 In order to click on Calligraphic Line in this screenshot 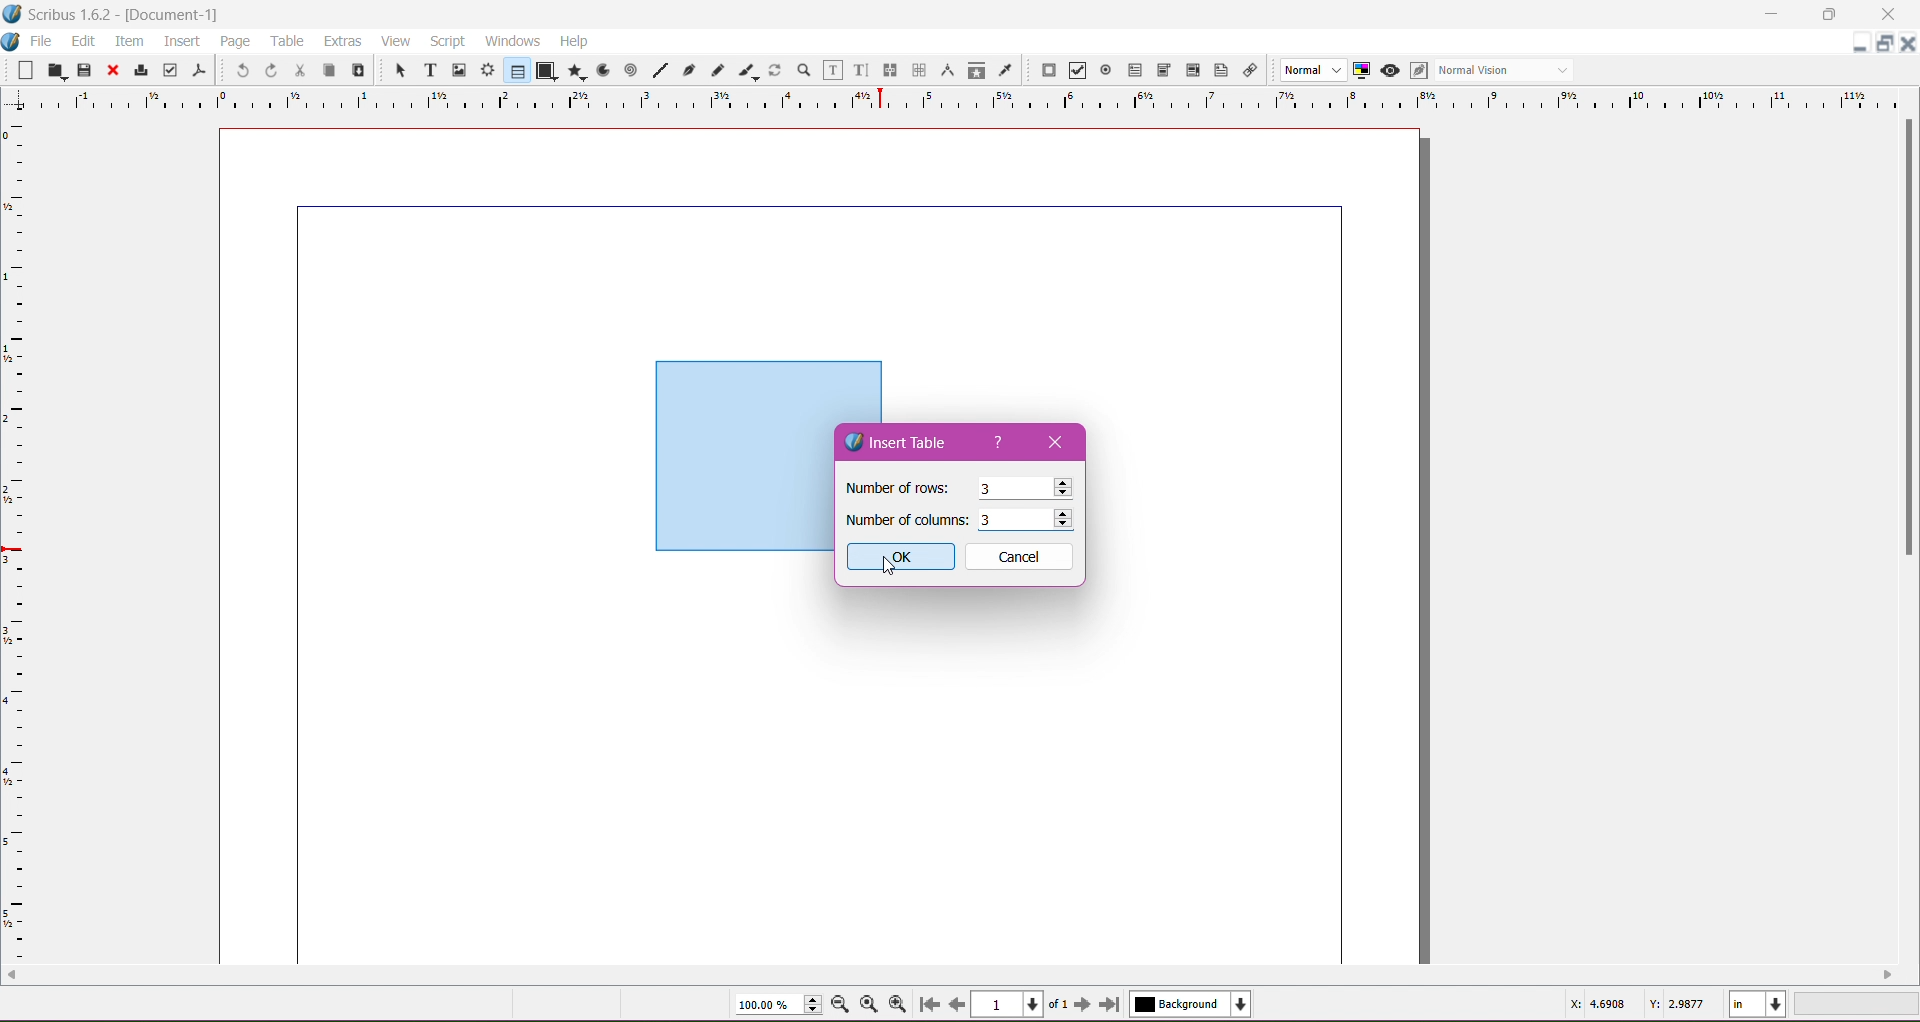, I will do `click(747, 68)`.